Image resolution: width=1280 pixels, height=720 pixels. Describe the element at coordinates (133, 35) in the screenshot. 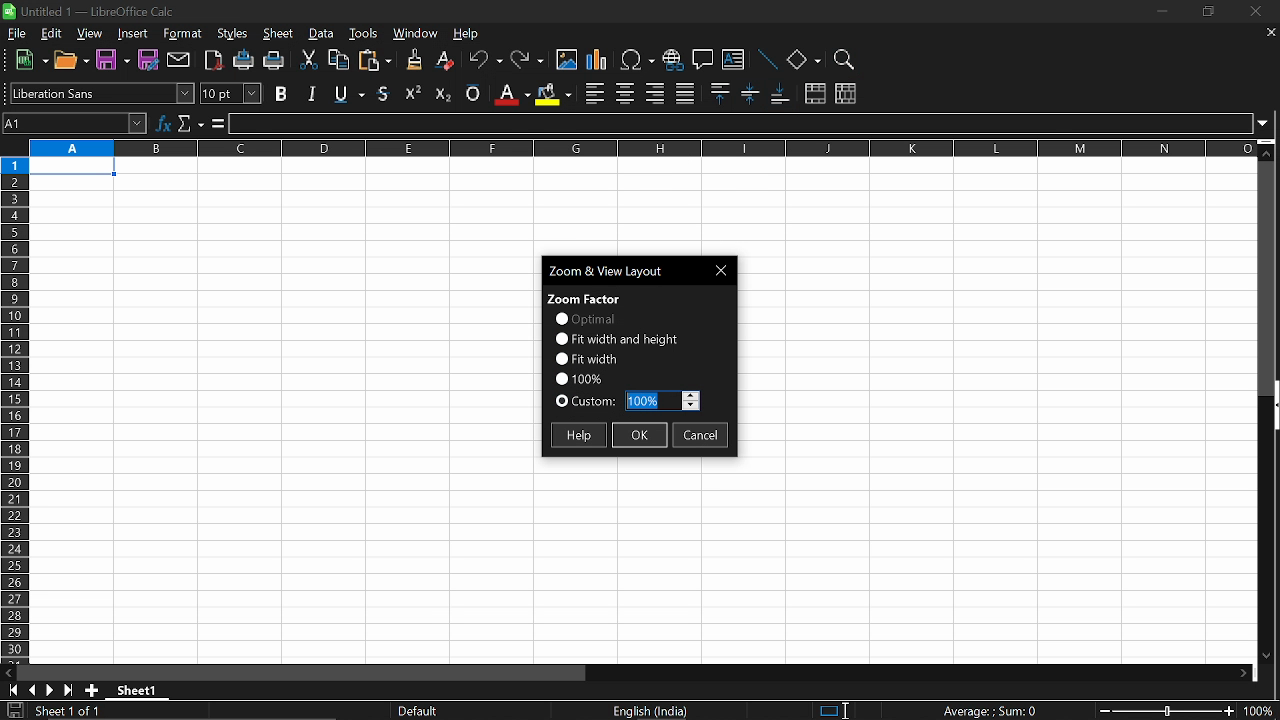

I see `Insert` at that location.